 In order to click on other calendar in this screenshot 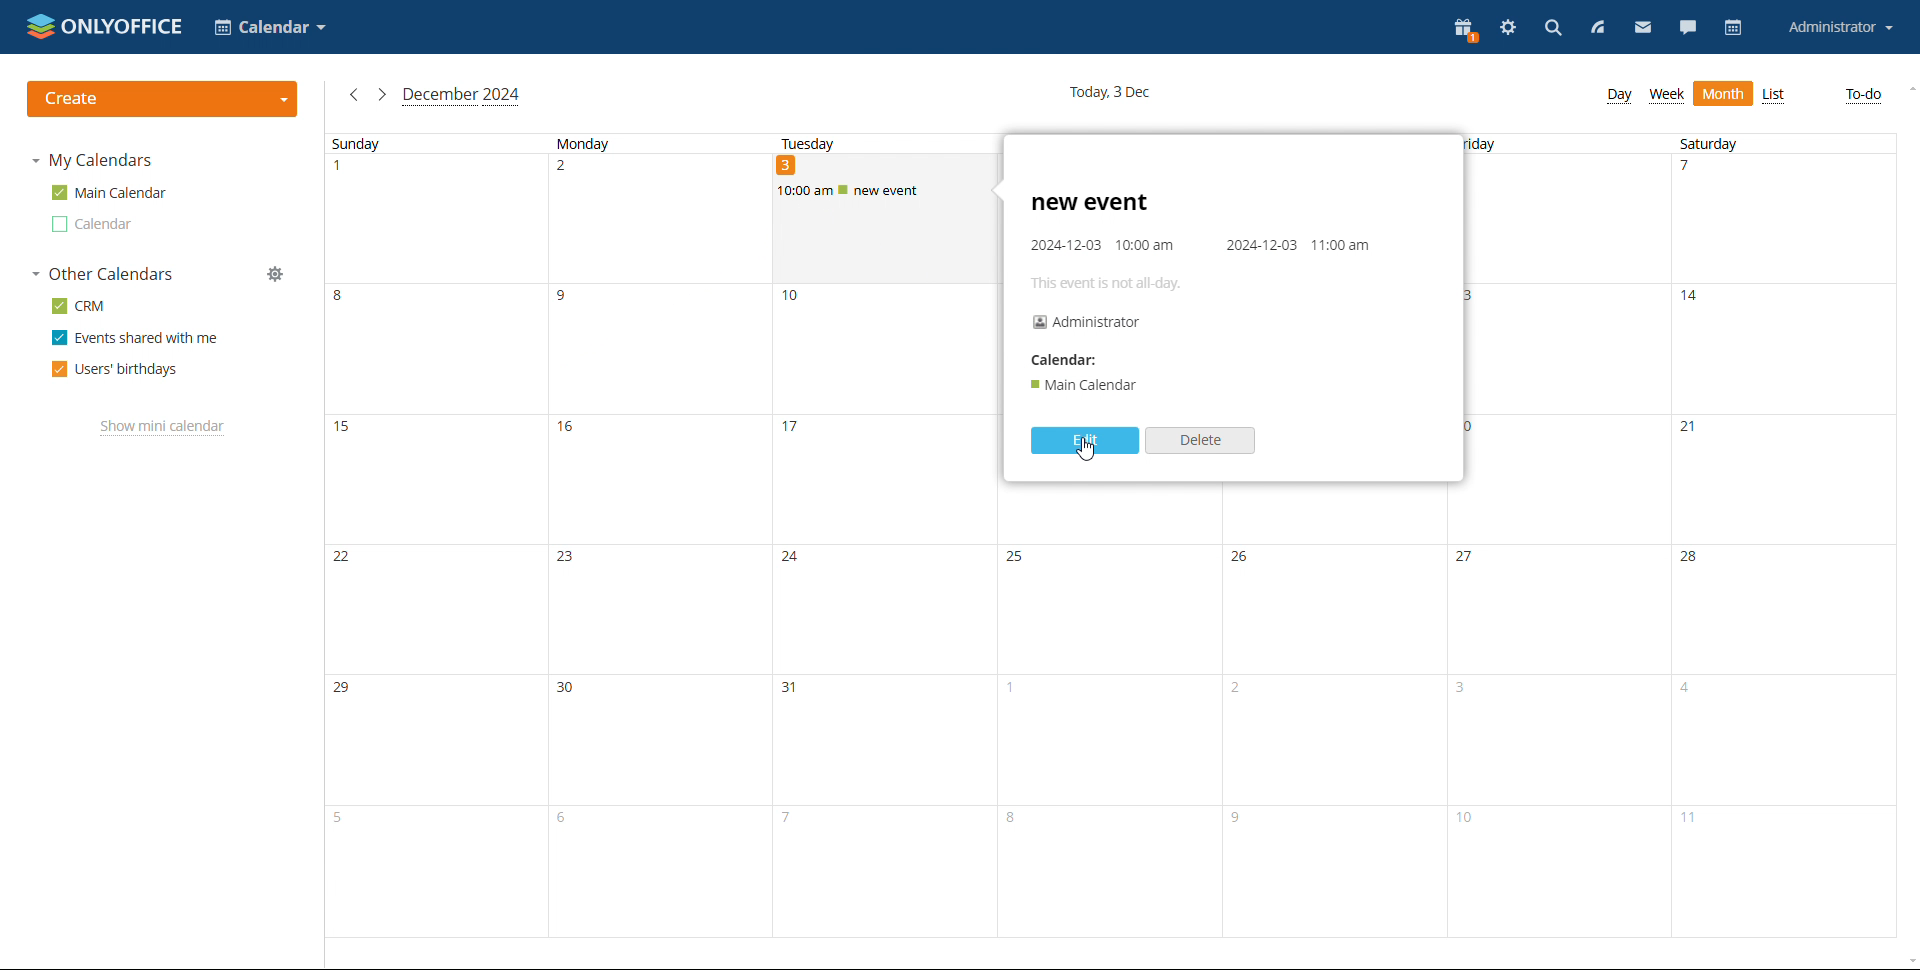, I will do `click(94, 224)`.